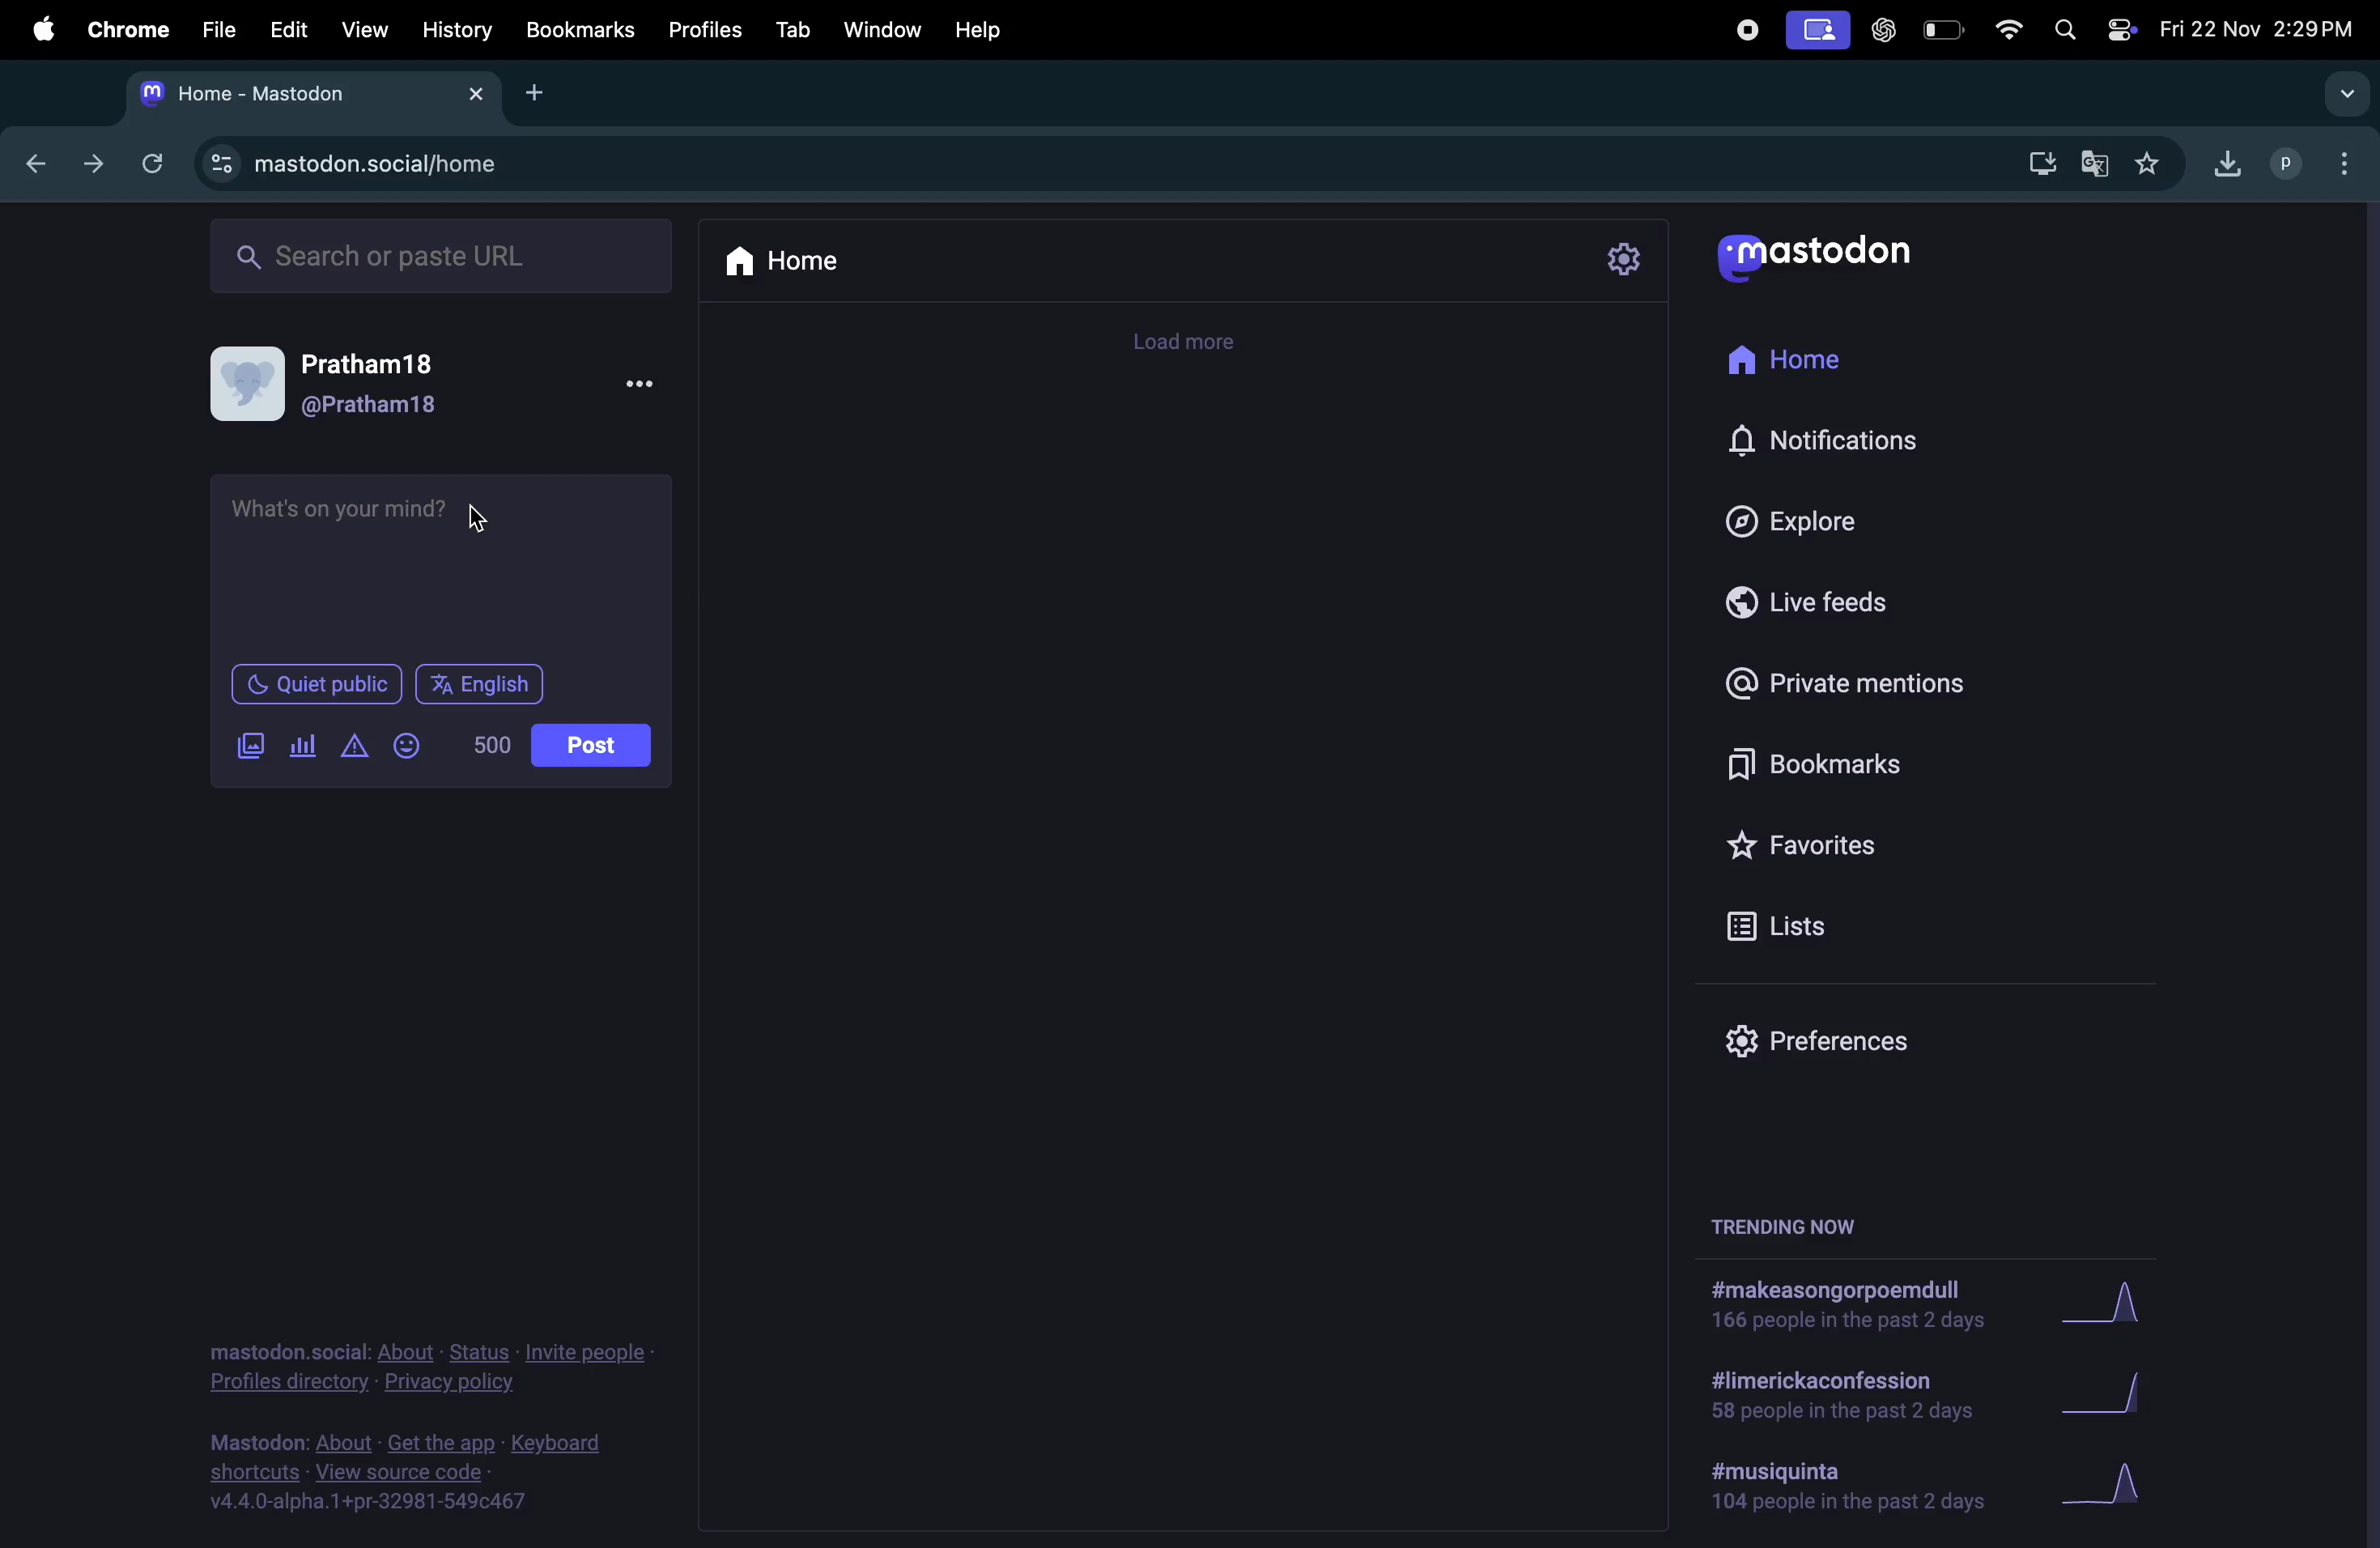 The image size is (2380, 1548). What do you see at coordinates (247, 745) in the screenshot?
I see `add images` at bounding box center [247, 745].